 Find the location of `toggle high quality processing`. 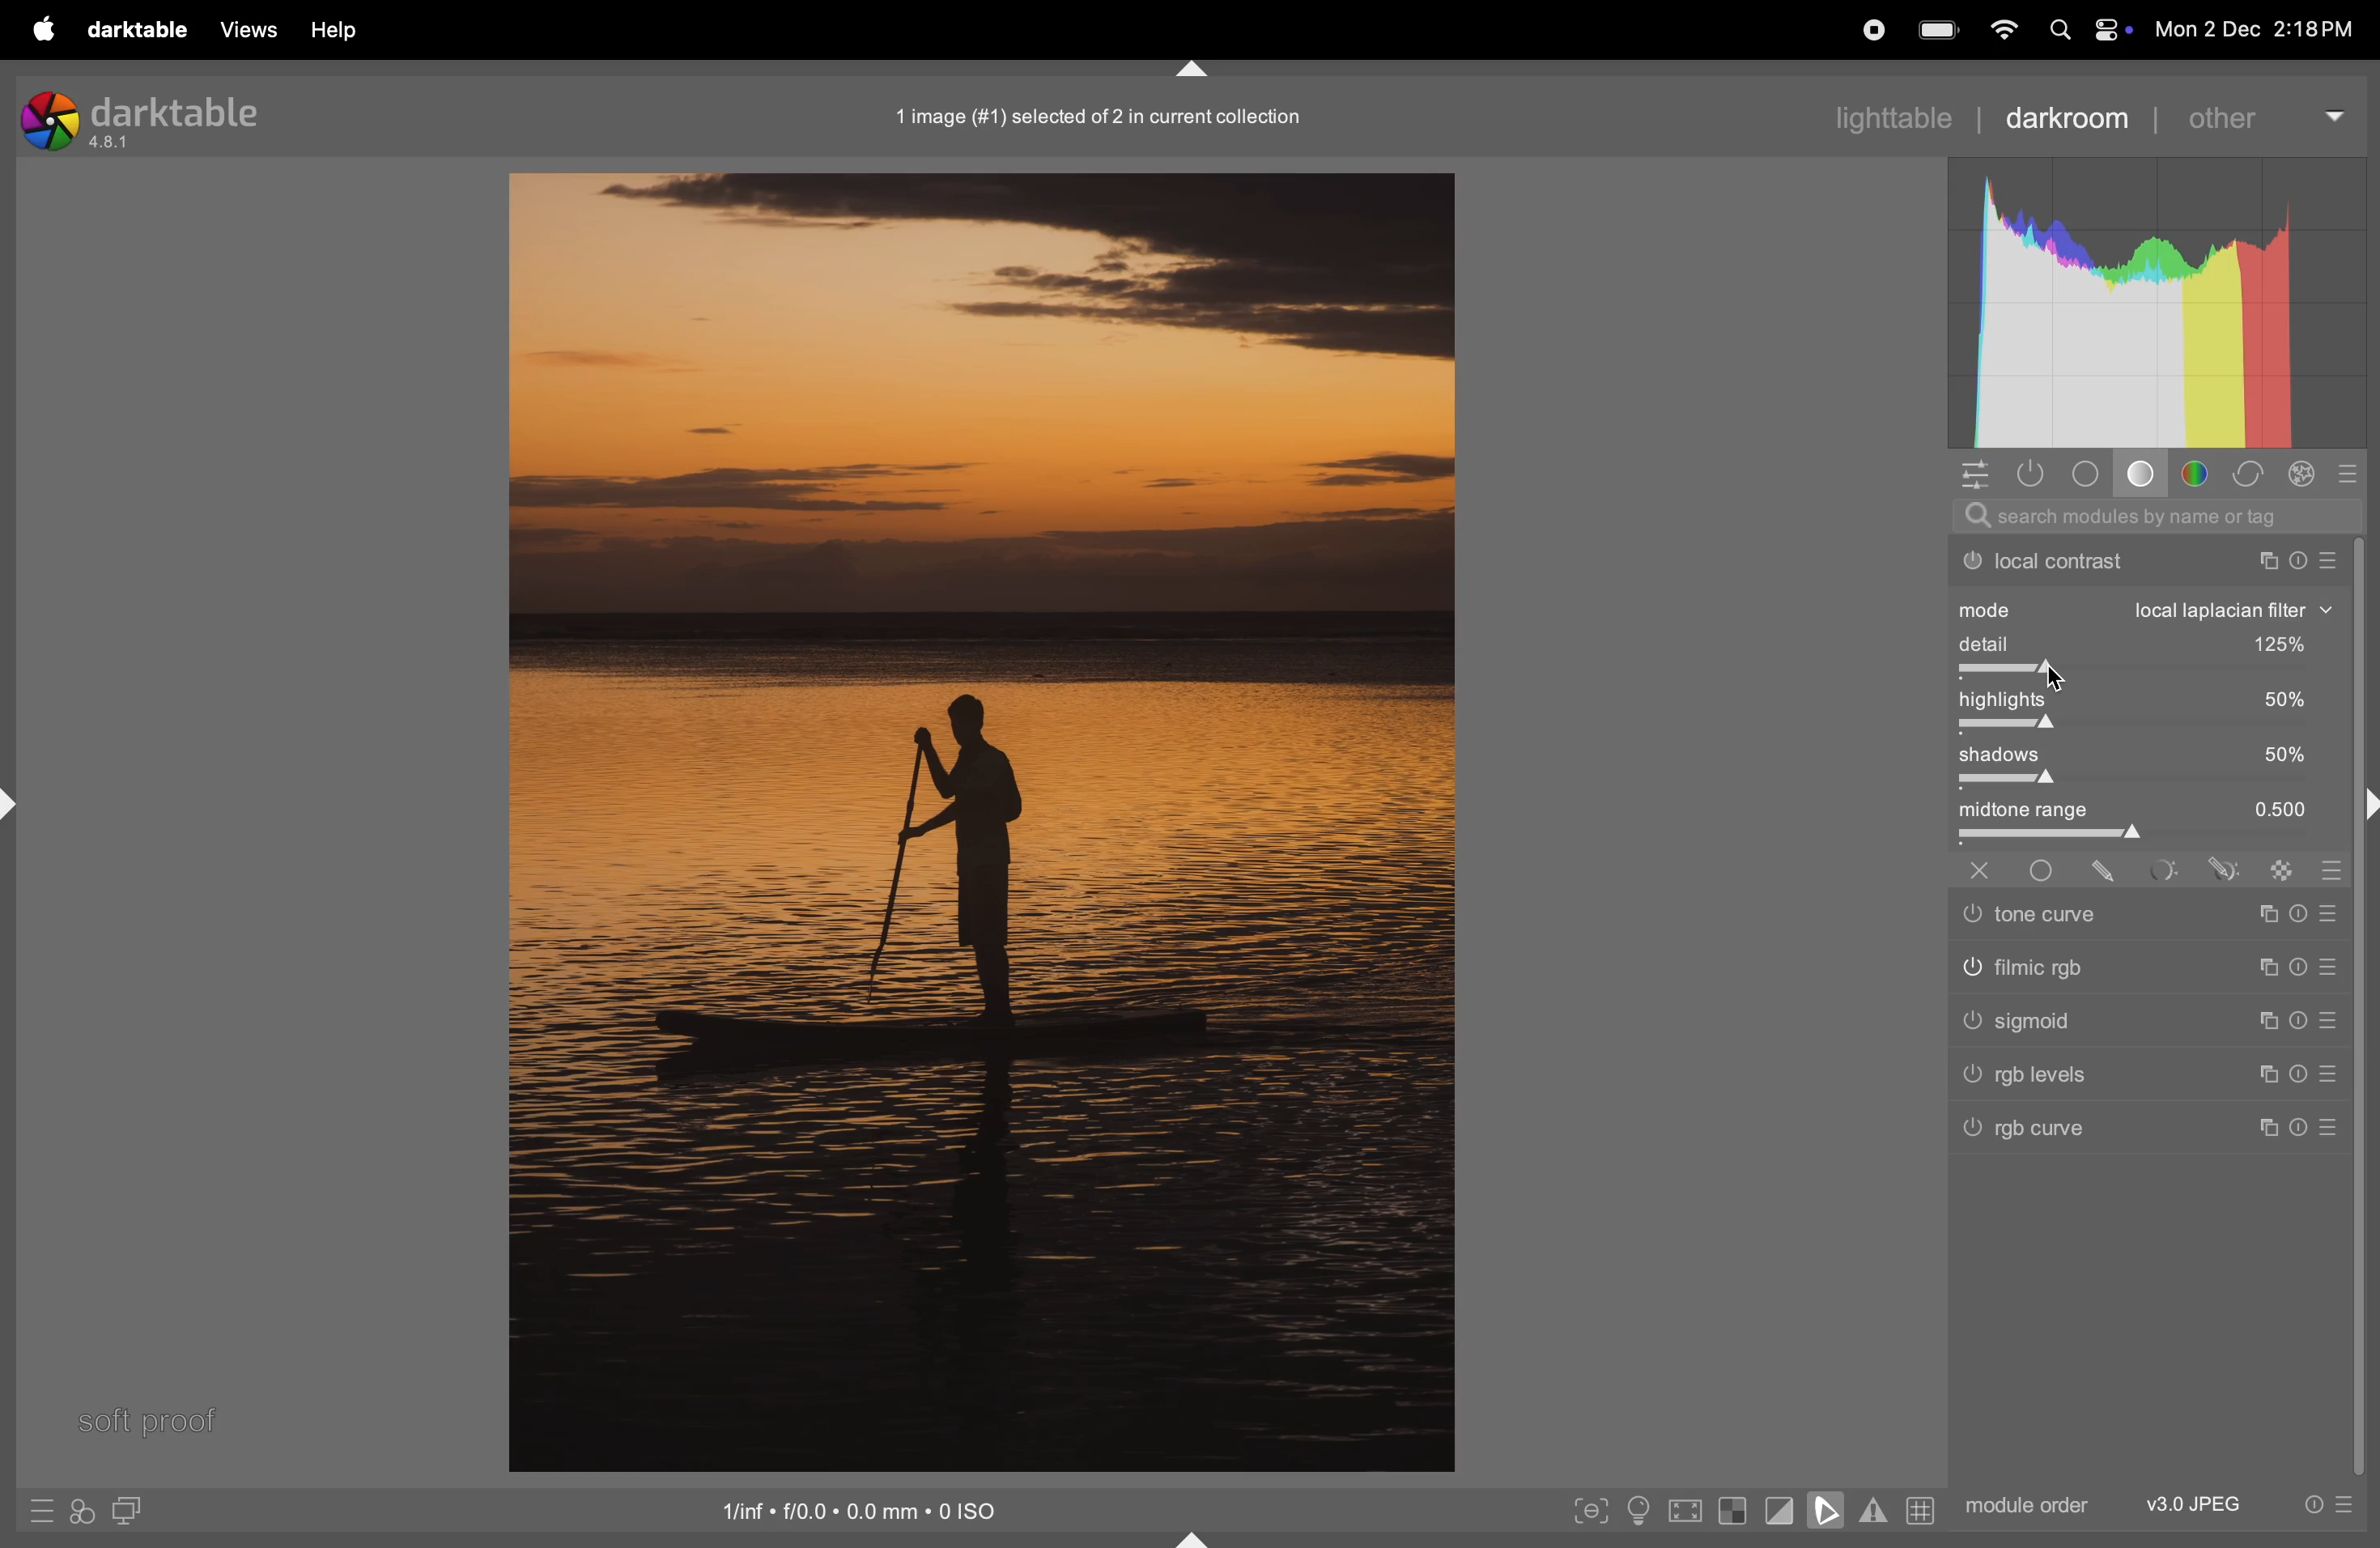

toggle high quality processing is located at coordinates (1681, 1510).